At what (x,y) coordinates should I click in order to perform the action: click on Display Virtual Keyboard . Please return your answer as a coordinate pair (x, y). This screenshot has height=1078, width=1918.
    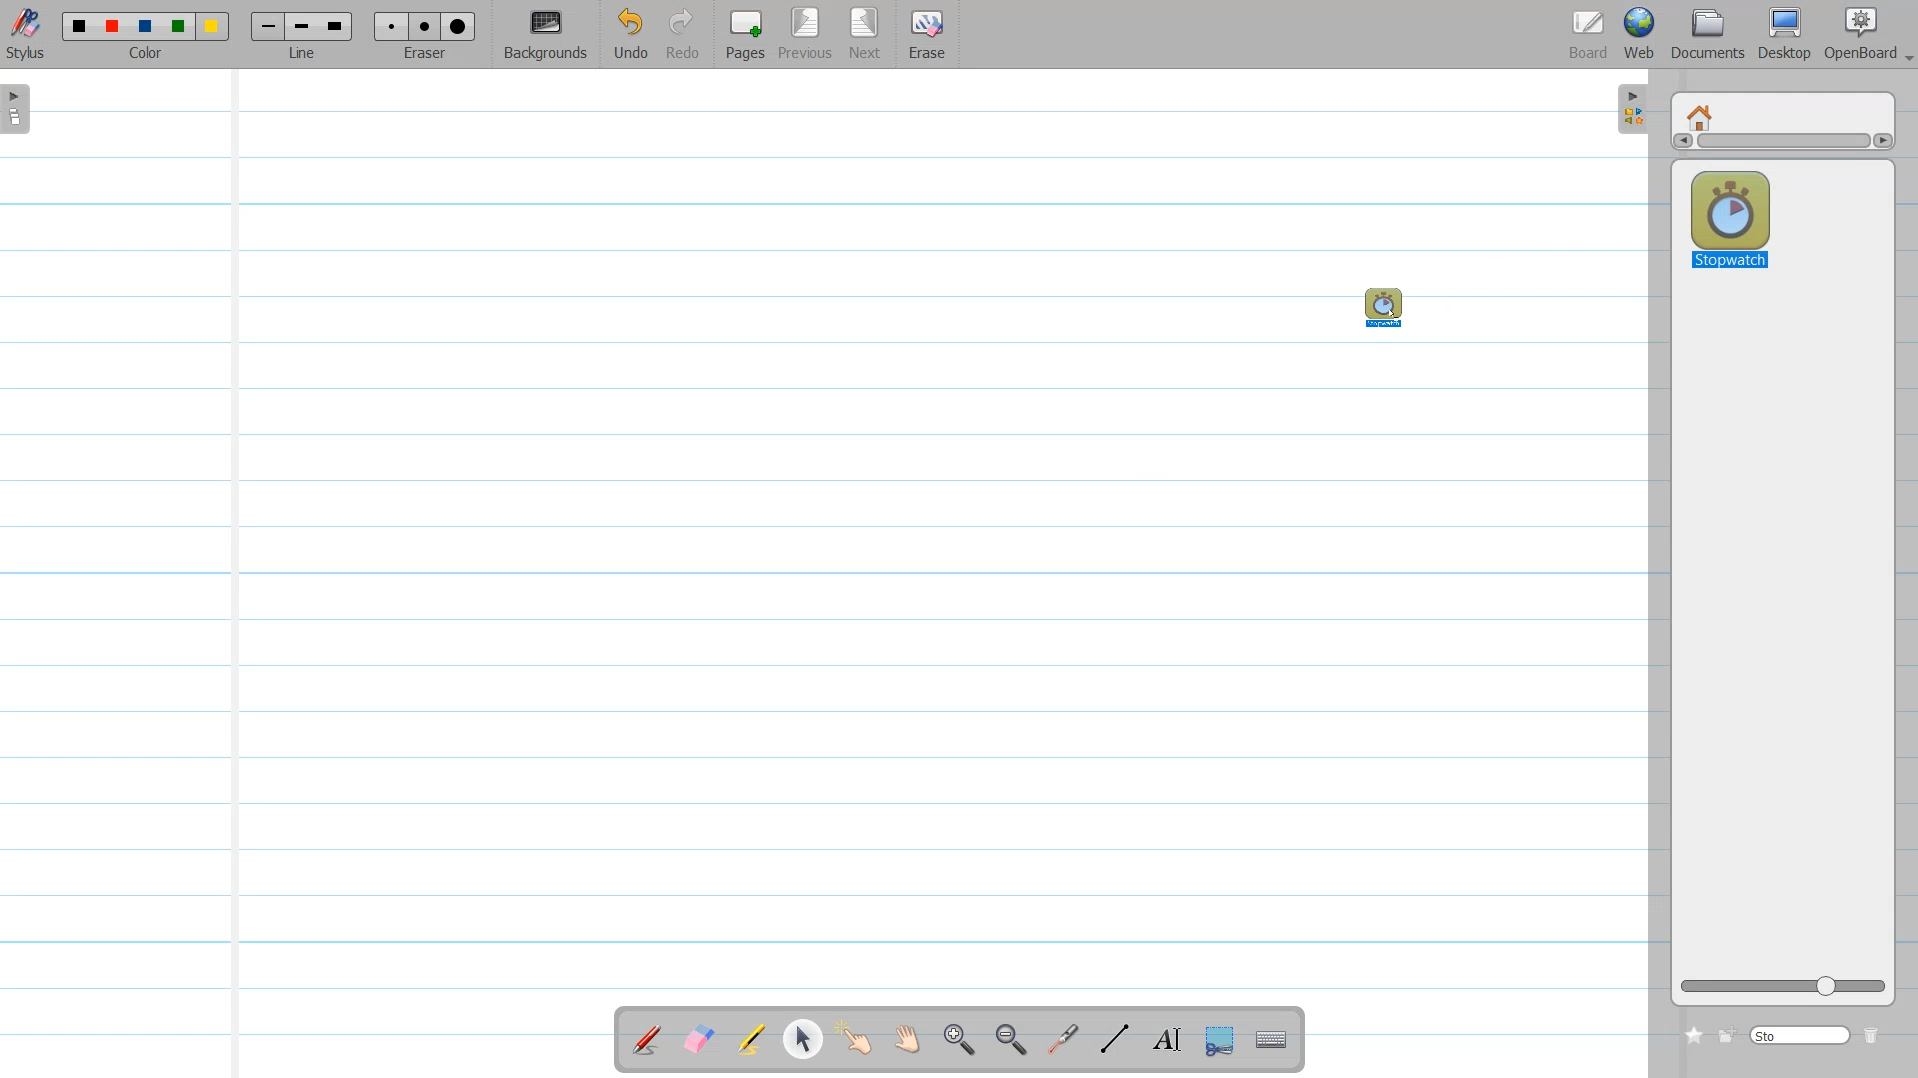
    Looking at the image, I should click on (1274, 1040).